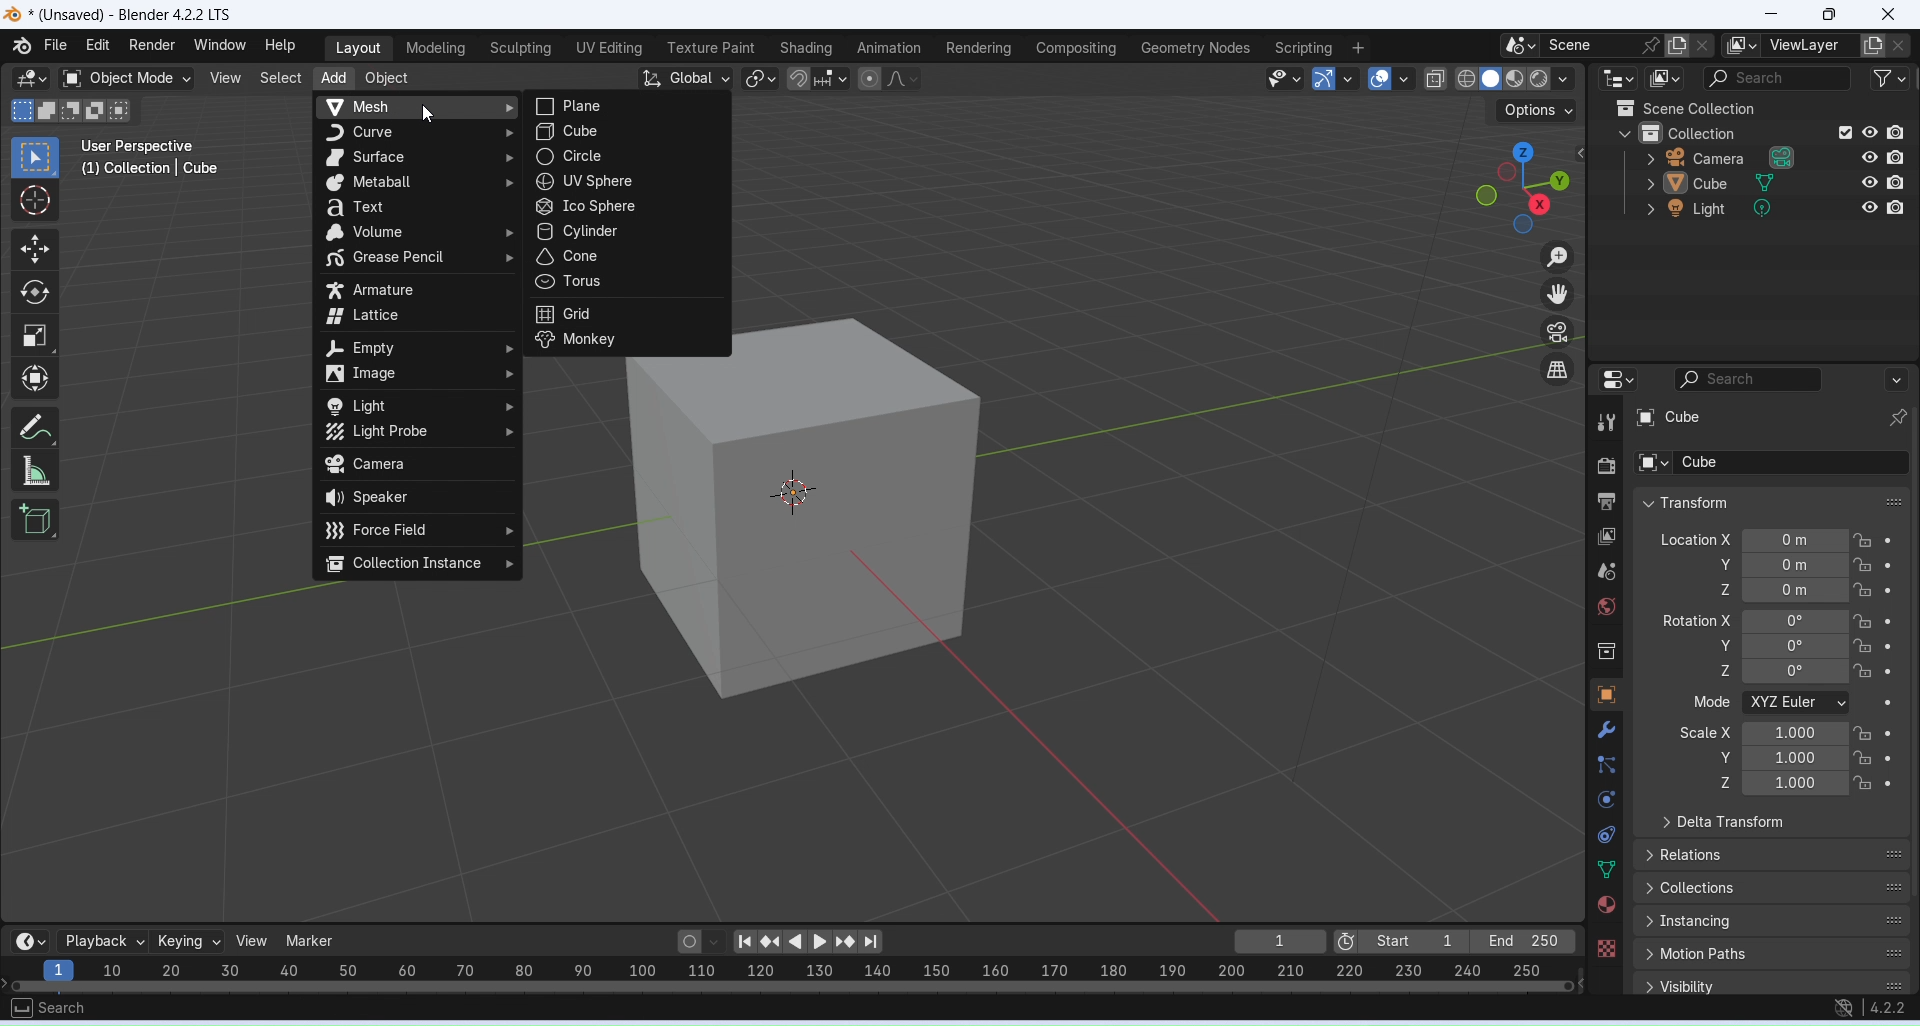  What do you see at coordinates (56, 45) in the screenshot?
I see `file` at bounding box center [56, 45].